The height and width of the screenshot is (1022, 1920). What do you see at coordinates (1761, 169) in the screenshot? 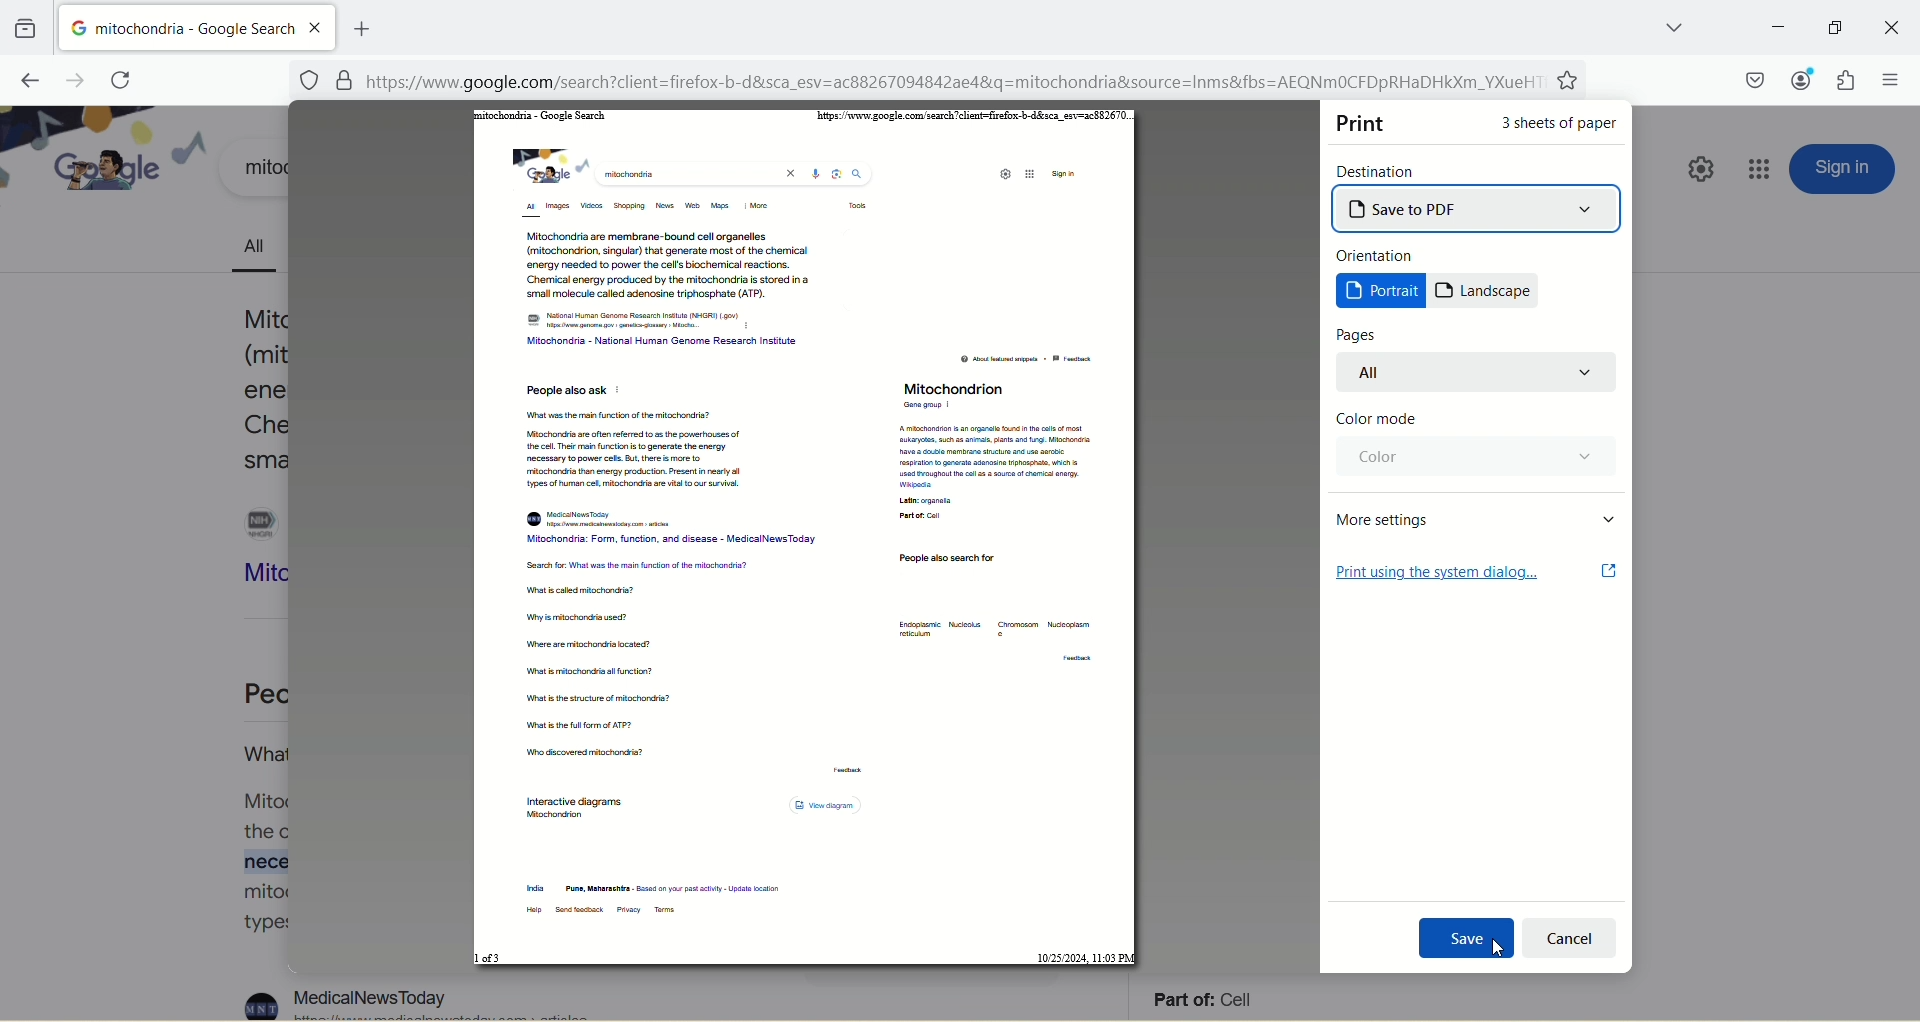
I see `google apps` at bounding box center [1761, 169].